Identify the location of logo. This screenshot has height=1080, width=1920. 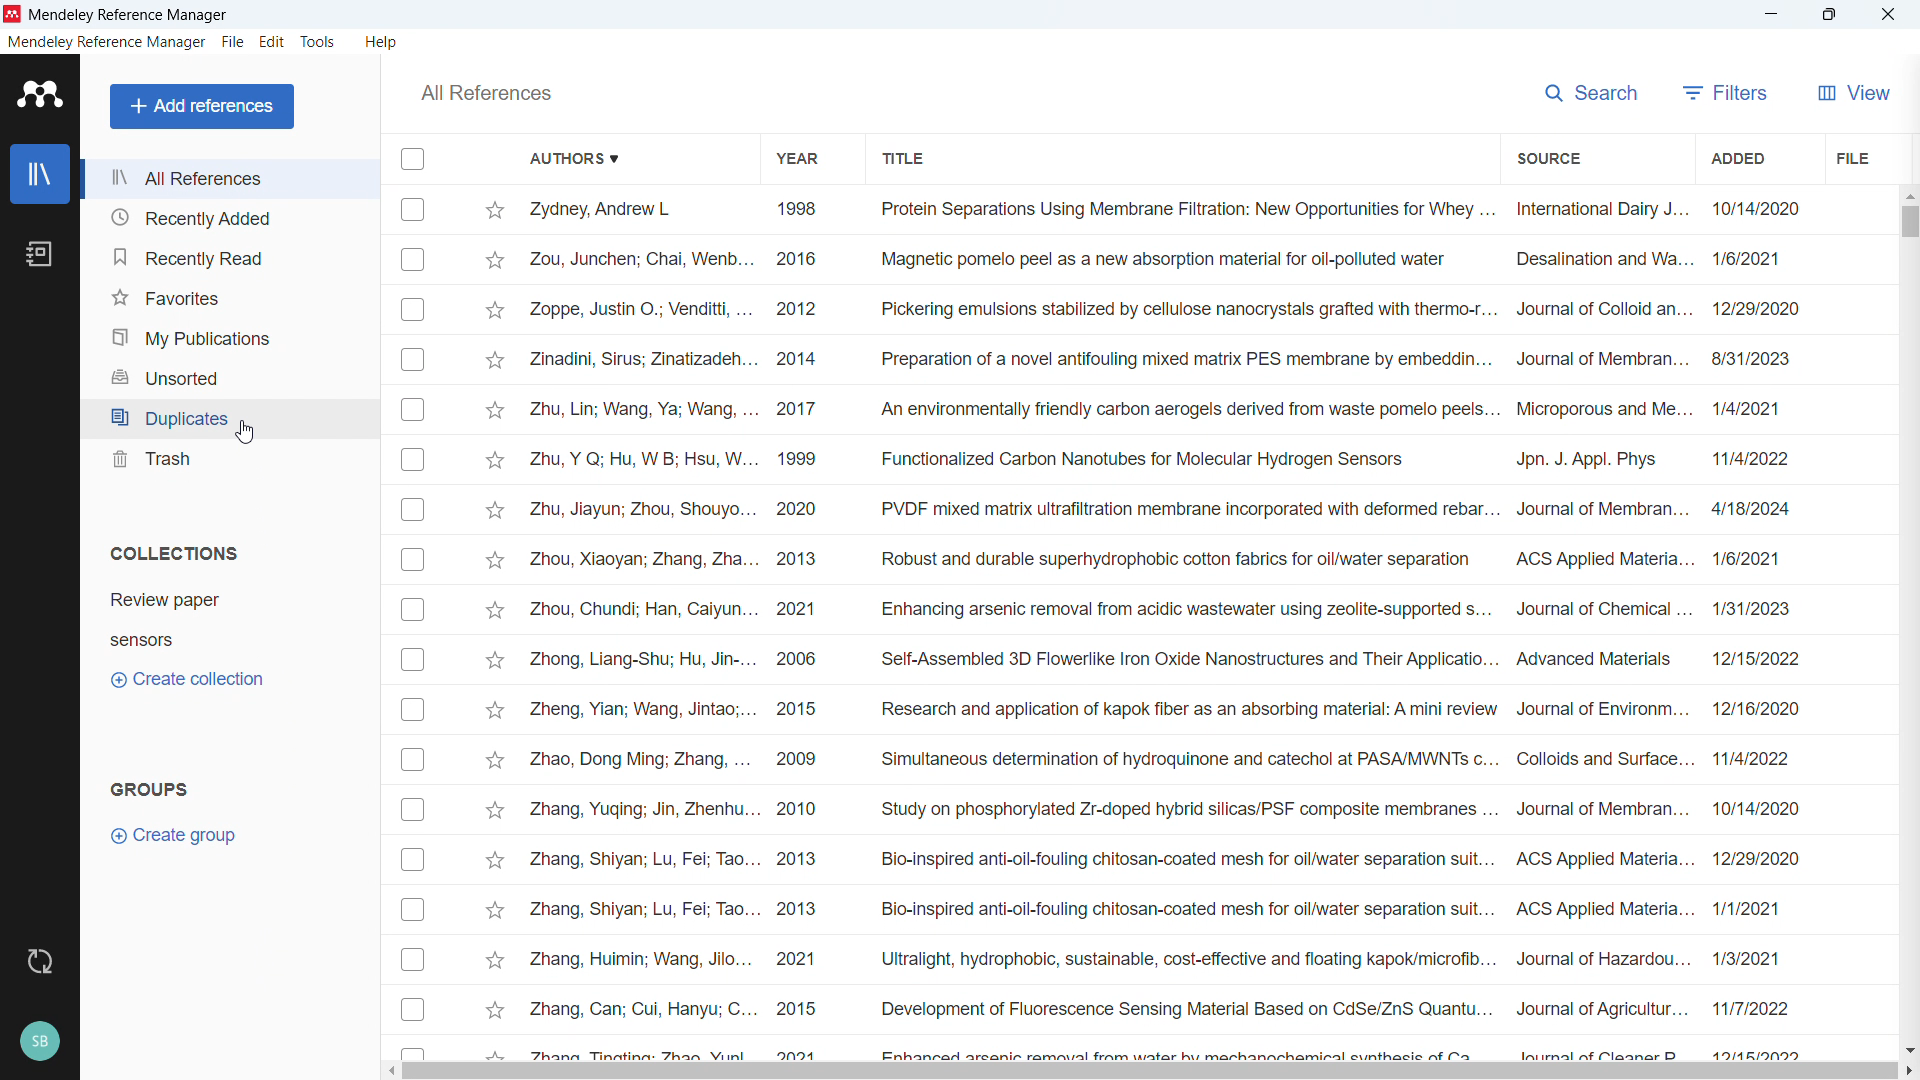
(39, 96).